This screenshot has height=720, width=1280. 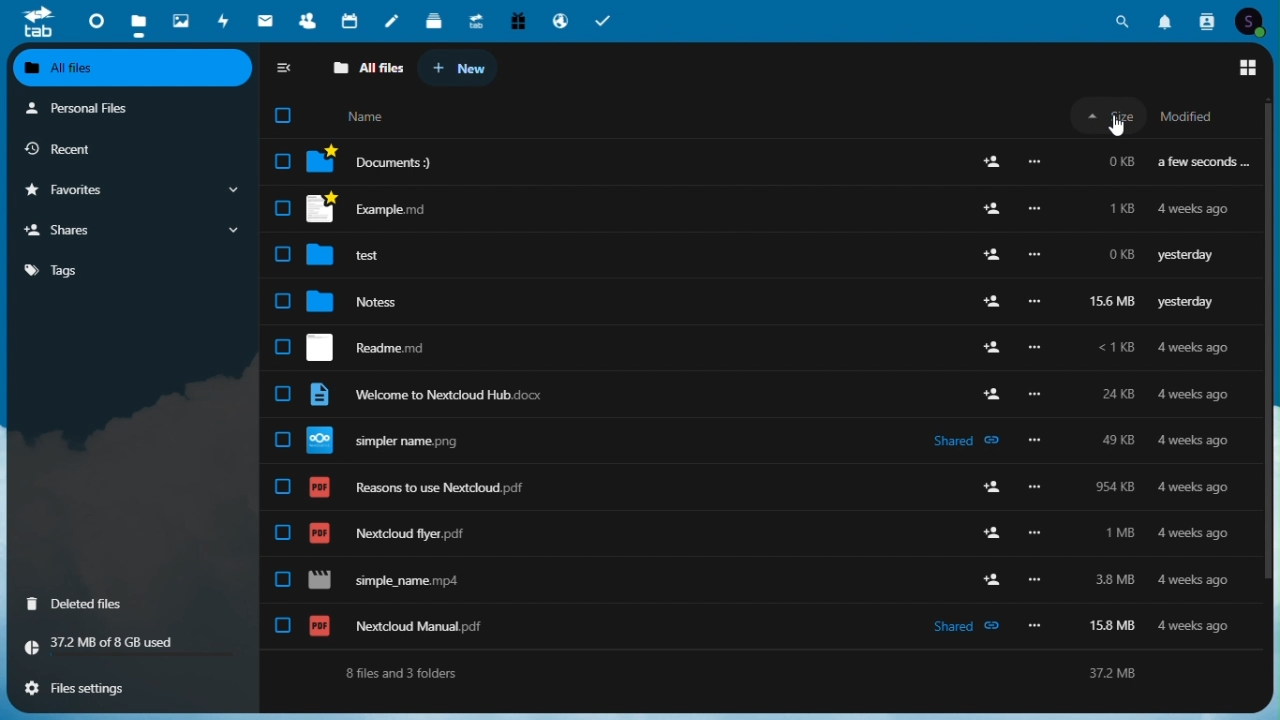 What do you see at coordinates (367, 67) in the screenshot?
I see `All files` at bounding box center [367, 67].